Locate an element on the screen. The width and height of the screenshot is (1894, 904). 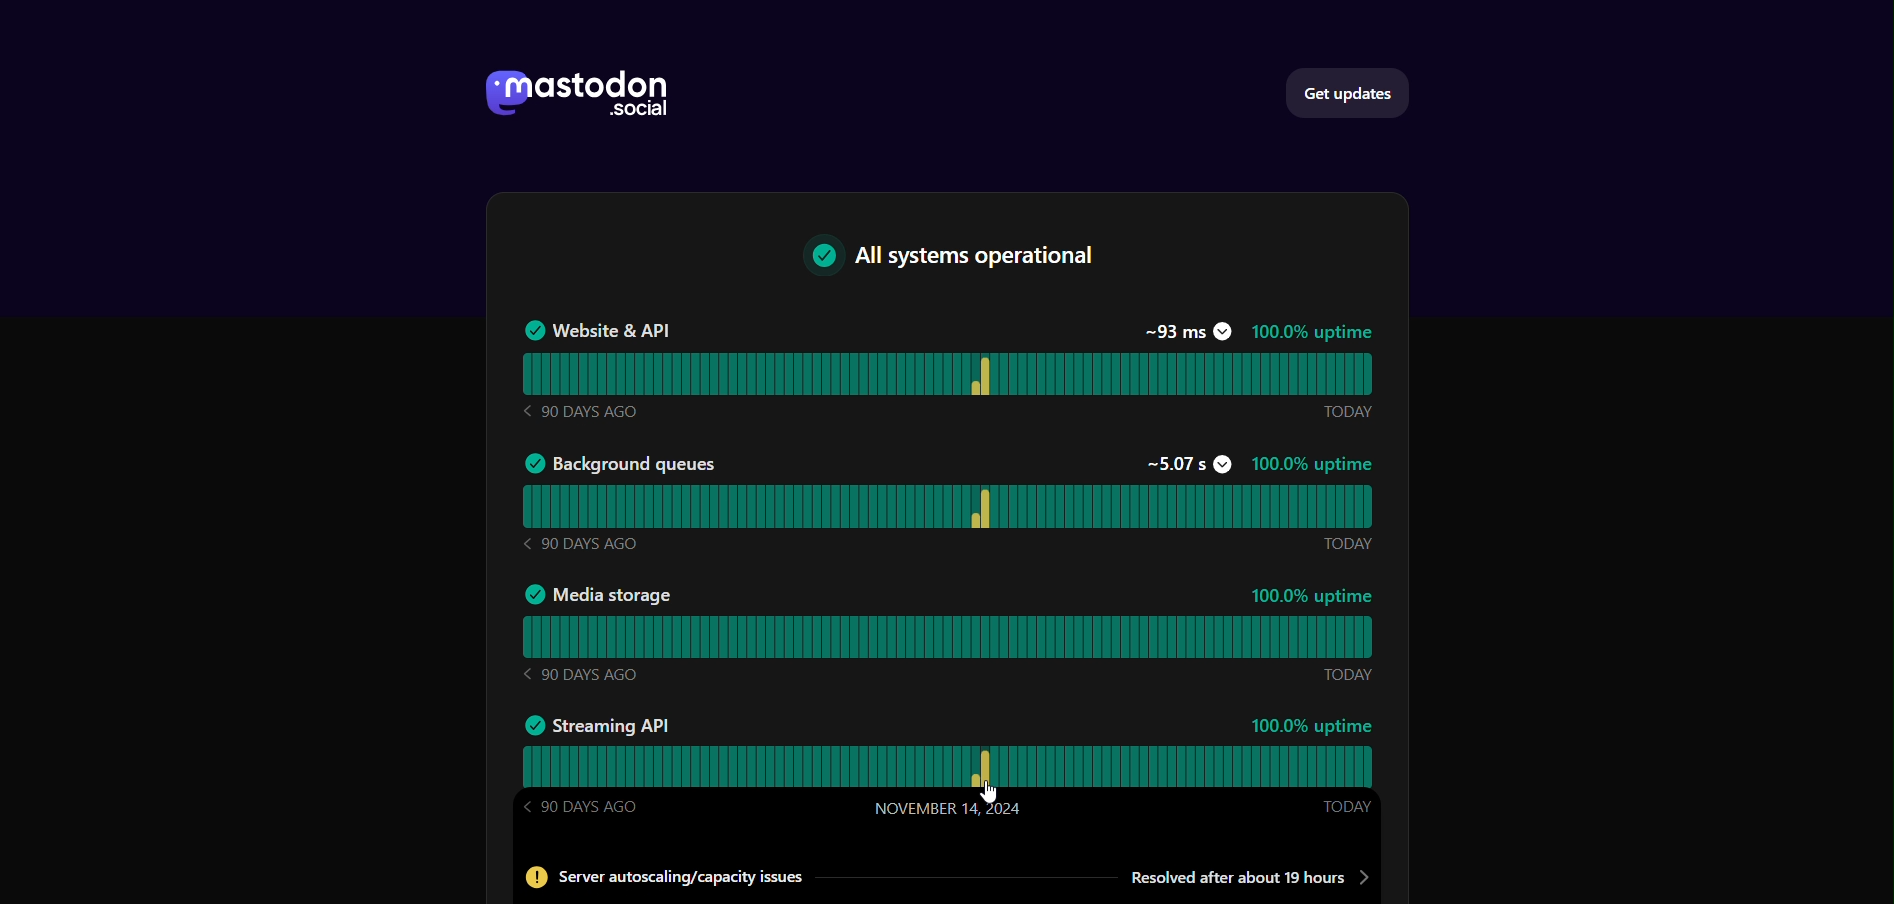
background queue status is located at coordinates (948, 506).